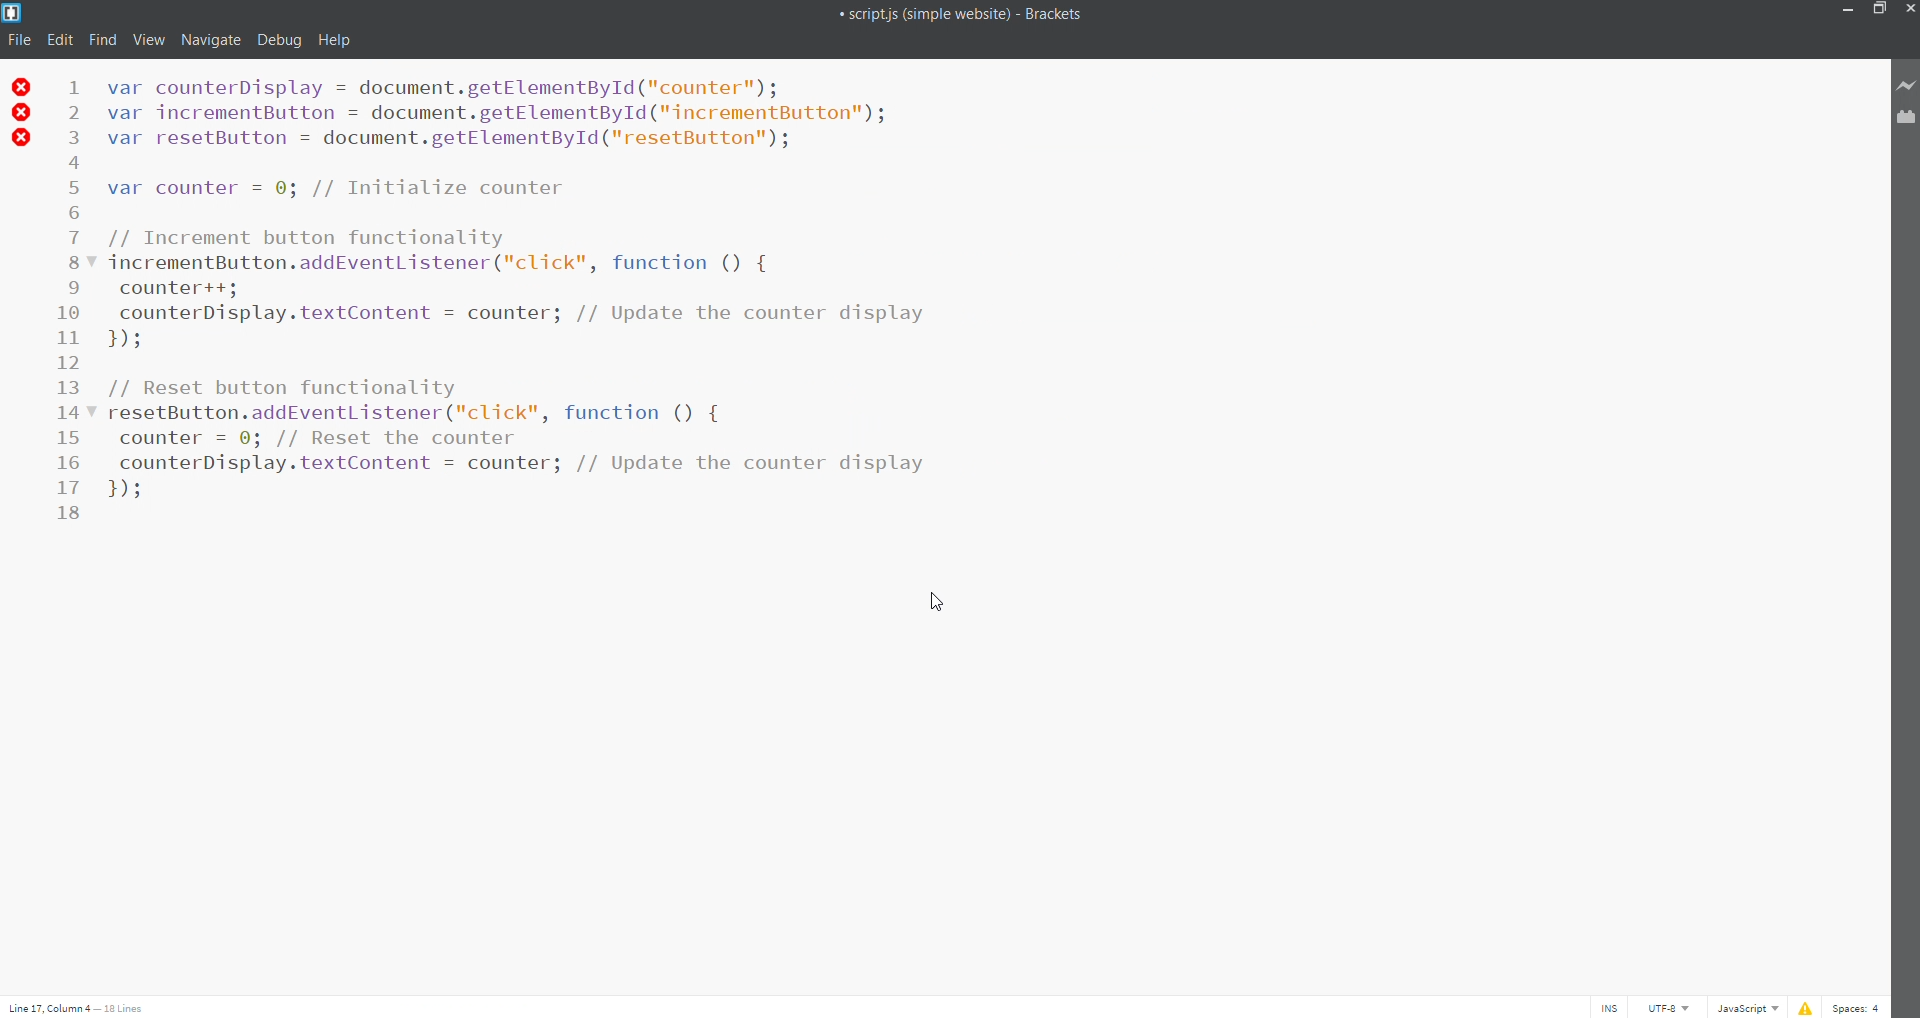 This screenshot has height=1018, width=1920. What do you see at coordinates (17, 40) in the screenshot?
I see `file` at bounding box center [17, 40].